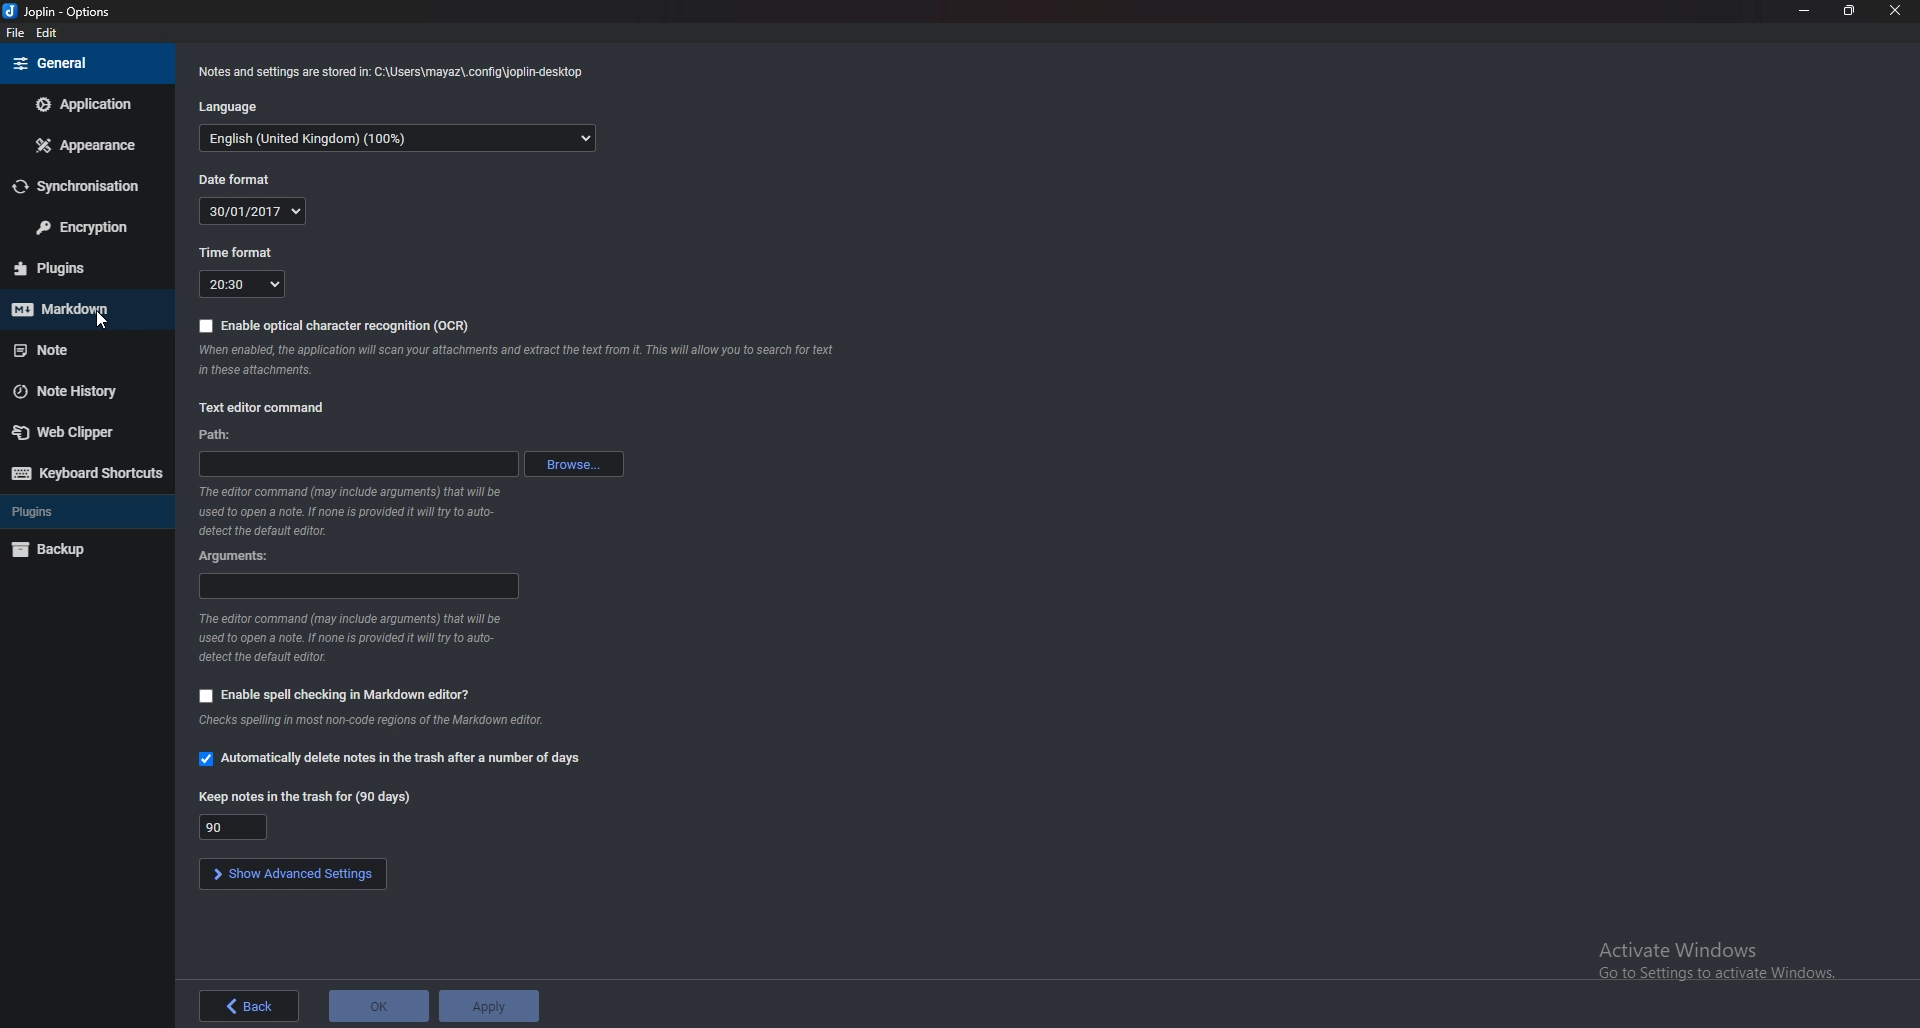 This screenshot has height=1028, width=1920. What do you see at coordinates (51, 32) in the screenshot?
I see `edit` at bounding box center [51, 32].